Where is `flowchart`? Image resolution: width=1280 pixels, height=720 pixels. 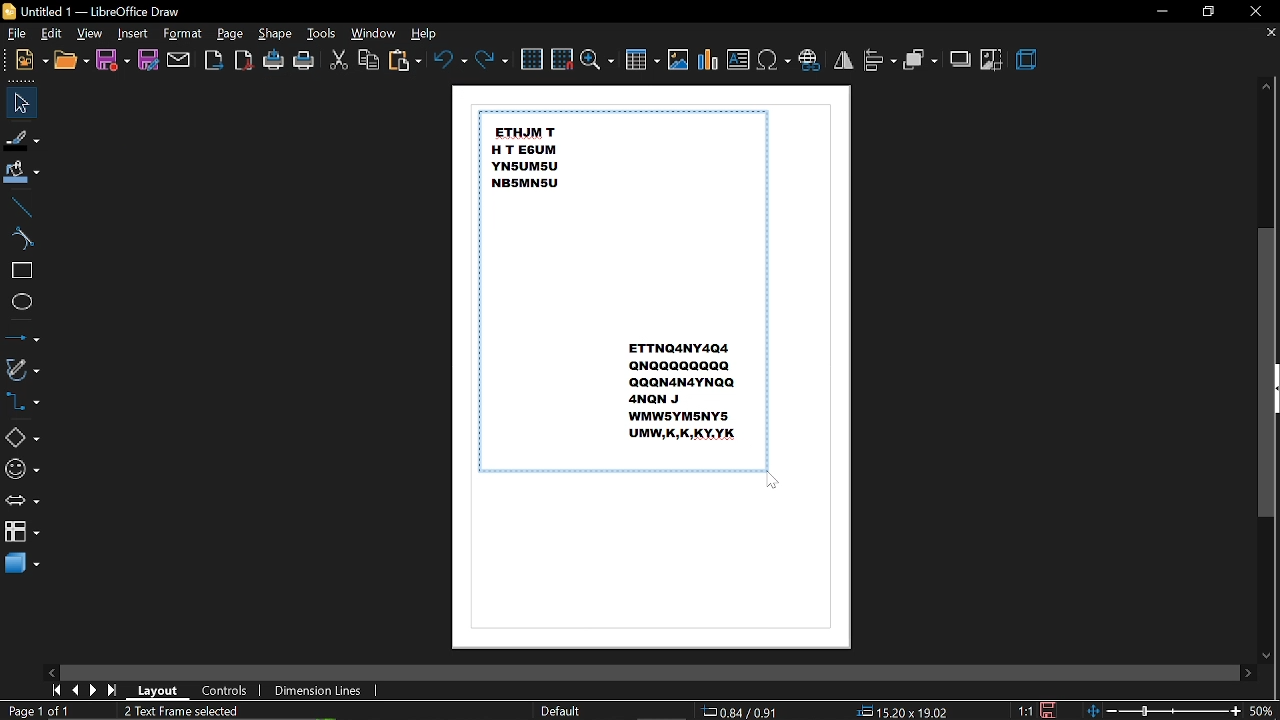
flowchart is located at coordinates (21, 533).